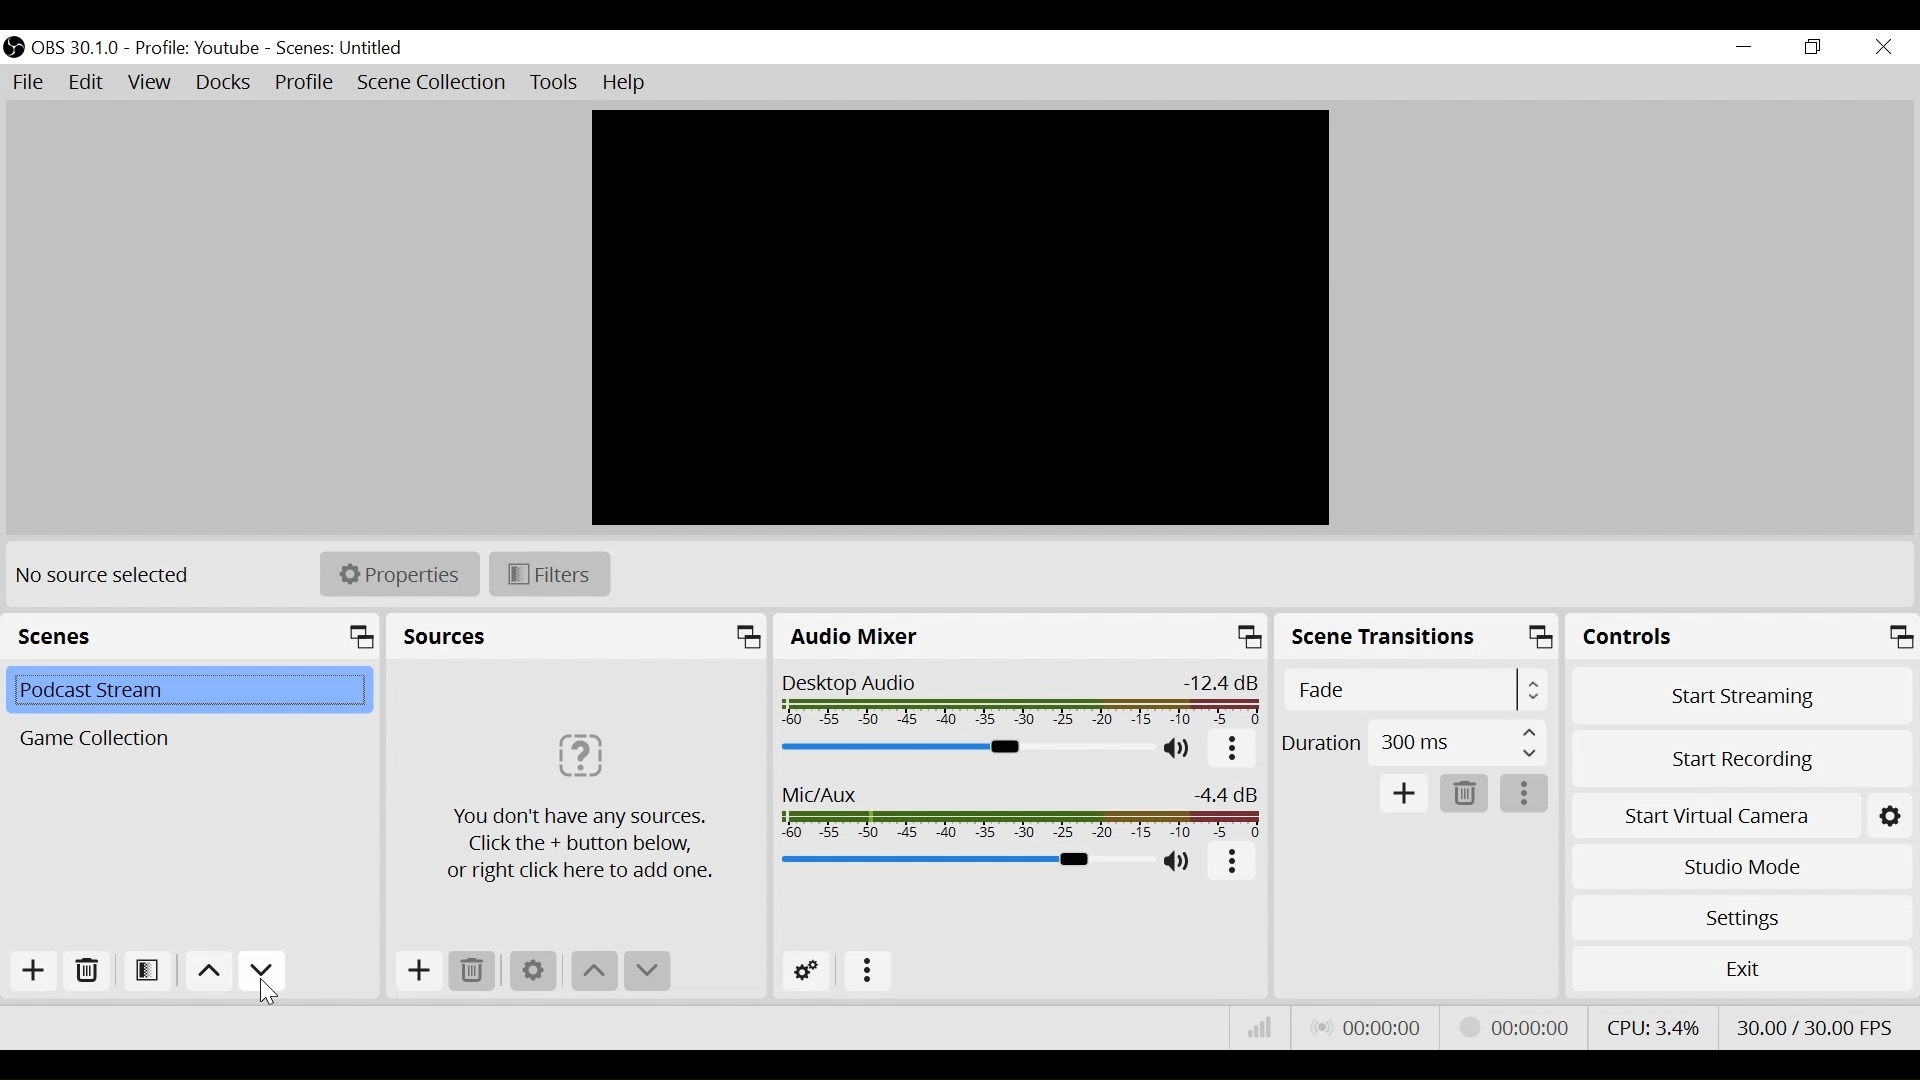 This screenshot has width=1920, height=1080. Describe the element at coordinates (471, 970) in the screenshot. I see `Delete` at that location.